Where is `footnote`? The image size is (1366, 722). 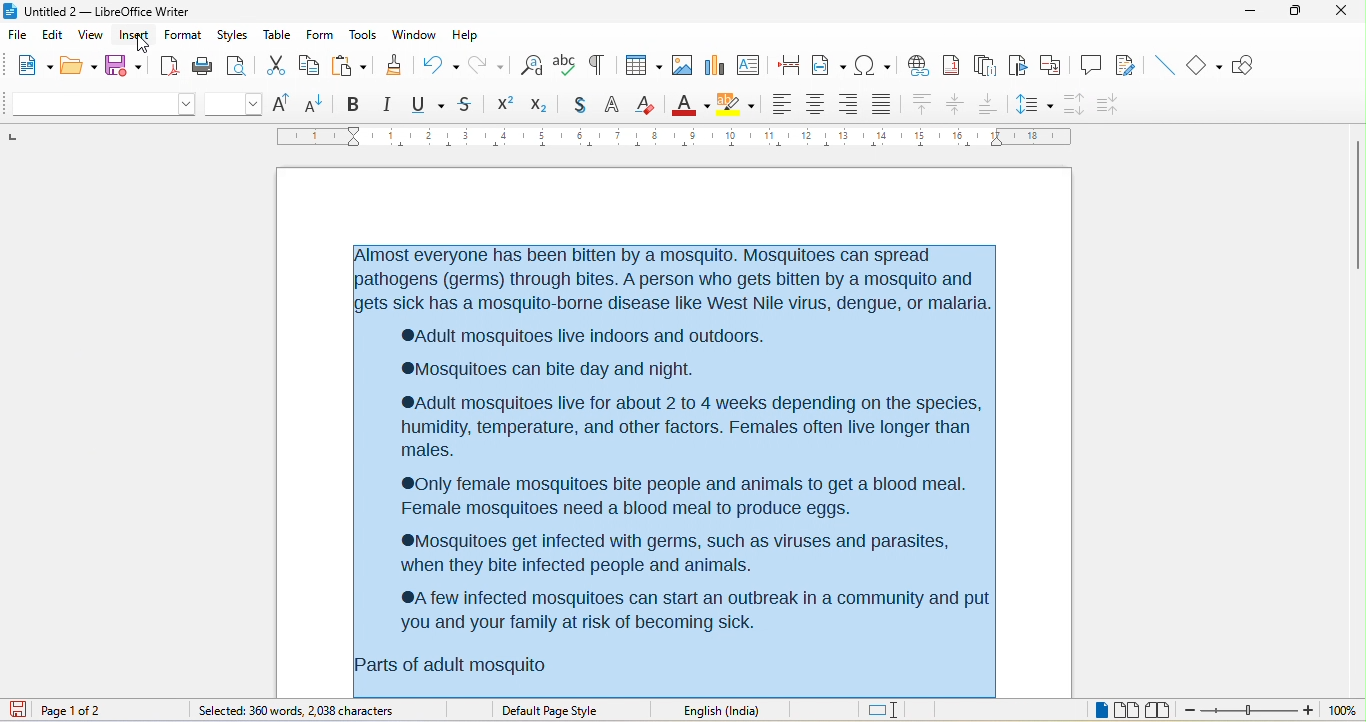
footnote is located at coordinates (954, 67).